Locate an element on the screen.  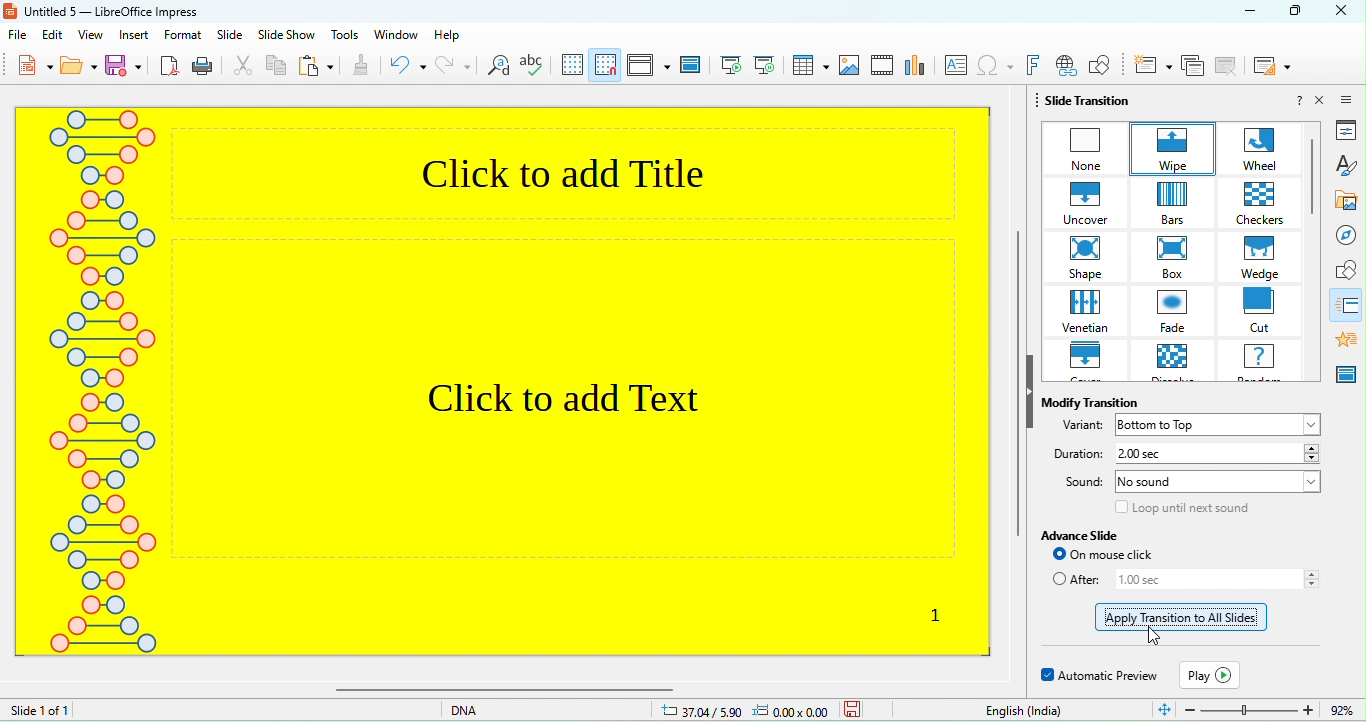
slide is located at coordinates (228, 35).